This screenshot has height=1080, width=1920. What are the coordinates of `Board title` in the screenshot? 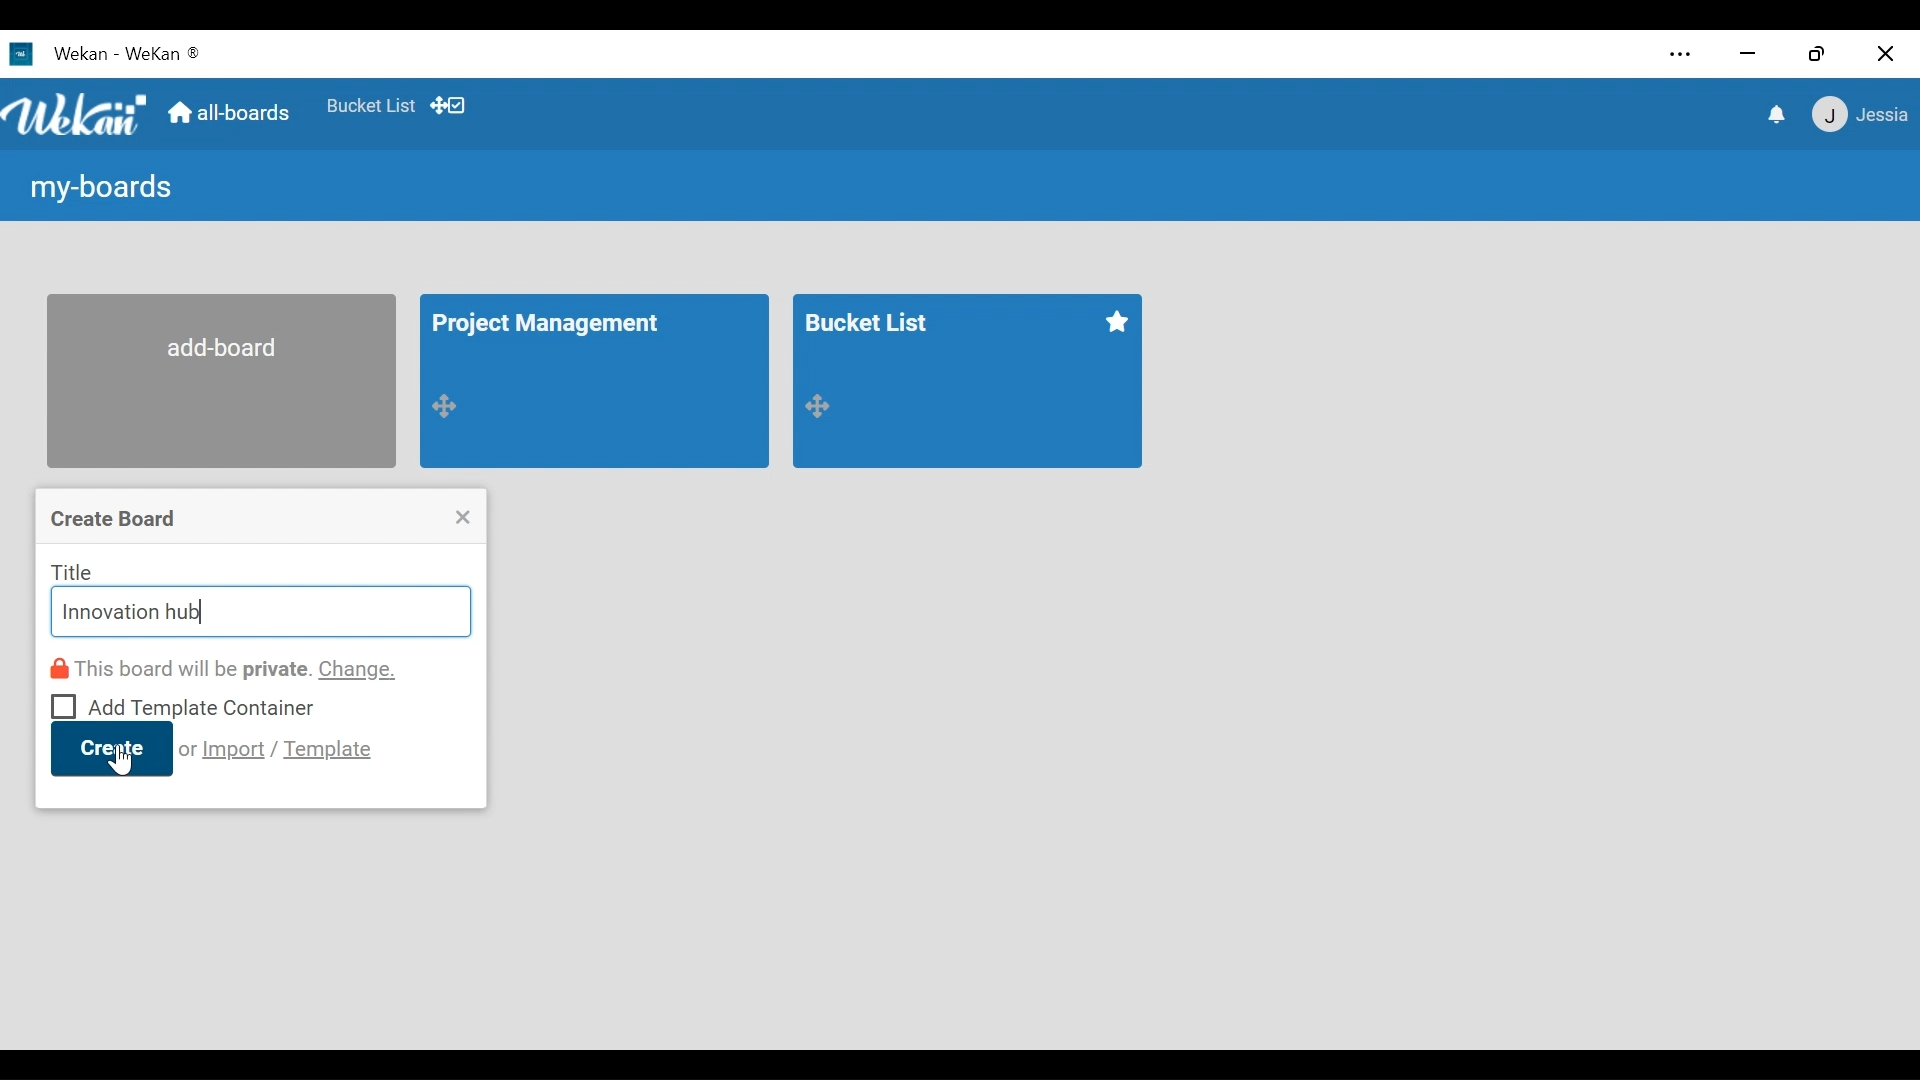 It's located at (554, 326).